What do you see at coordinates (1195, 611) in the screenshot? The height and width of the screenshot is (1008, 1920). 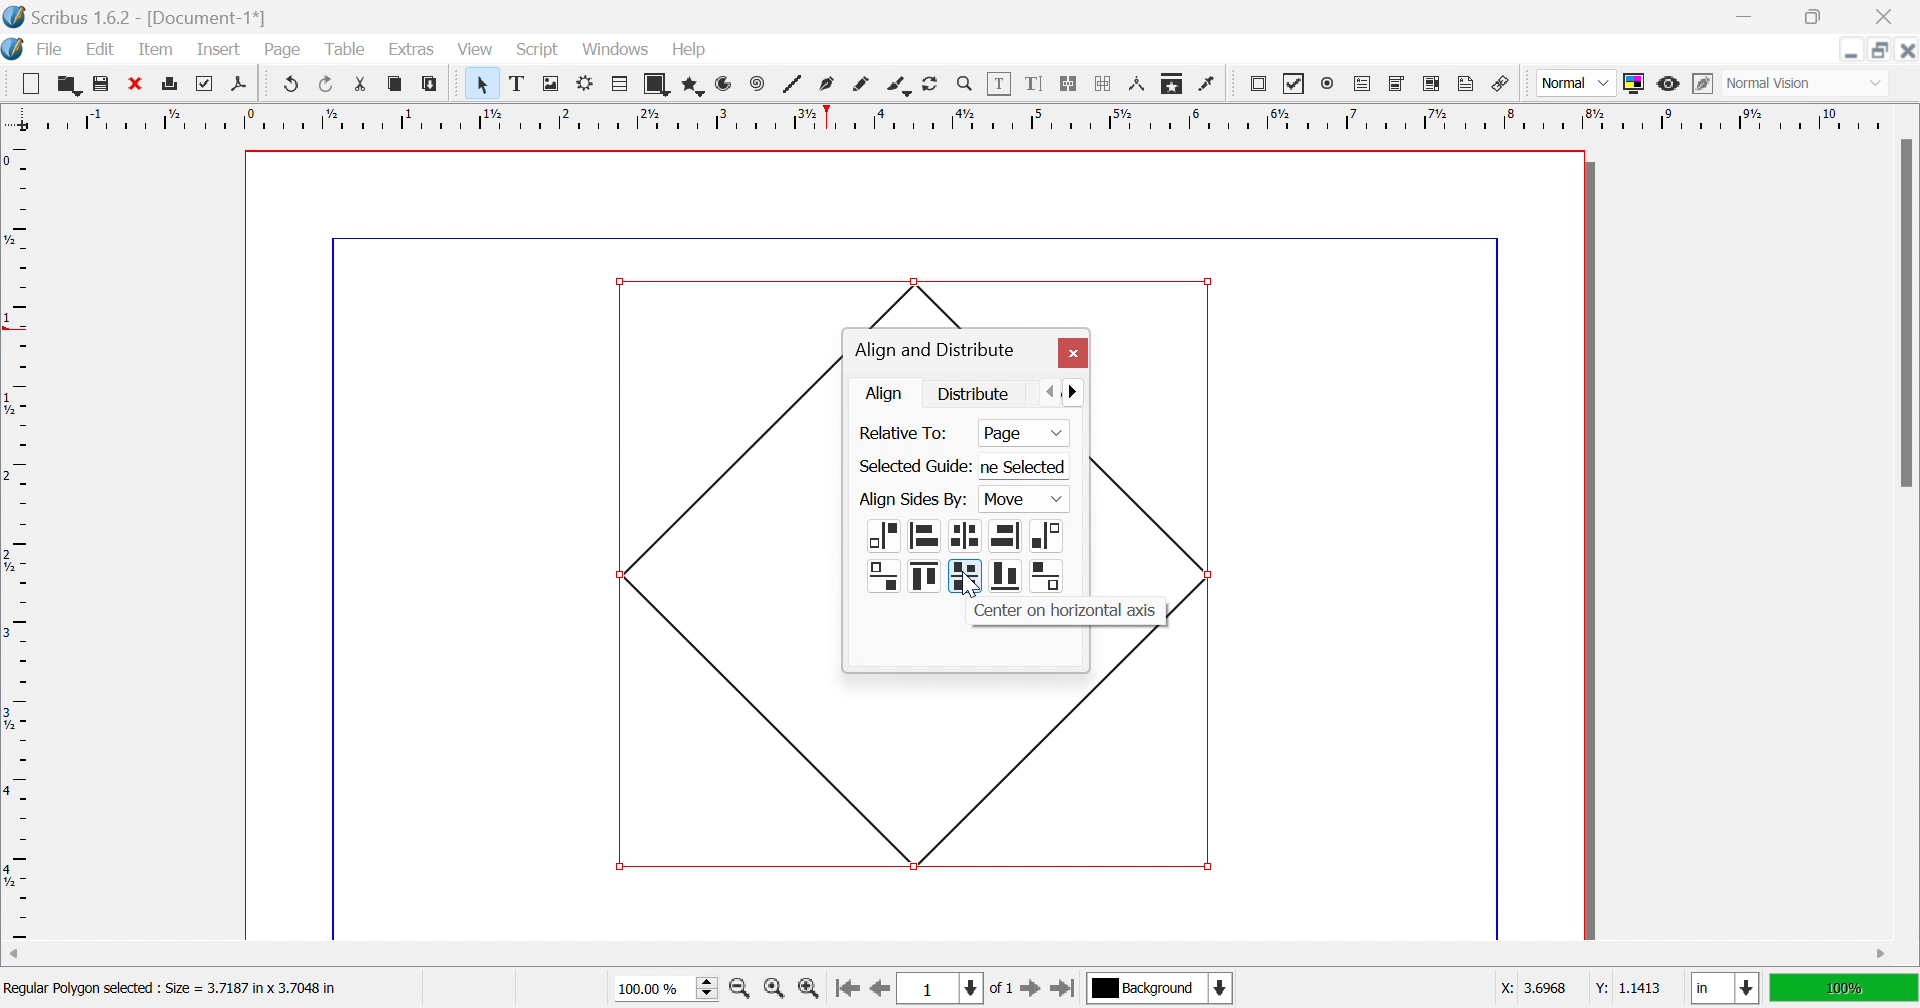 I see `shape` at bounding box center [1195, 611].